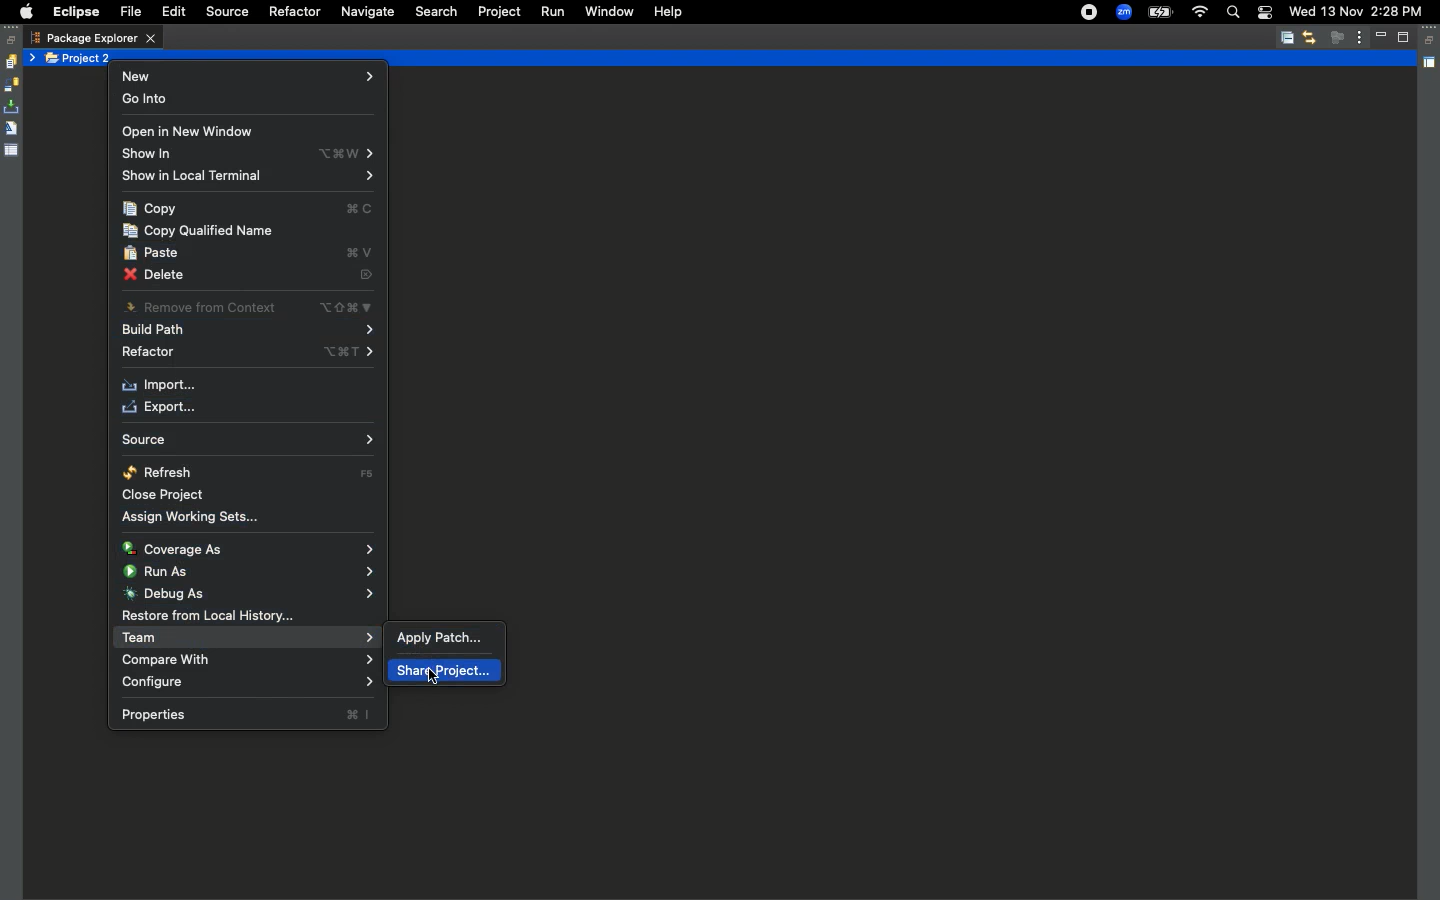 This screenshot has width=1440, height=900. I want to click on Source, so click(244, 440).